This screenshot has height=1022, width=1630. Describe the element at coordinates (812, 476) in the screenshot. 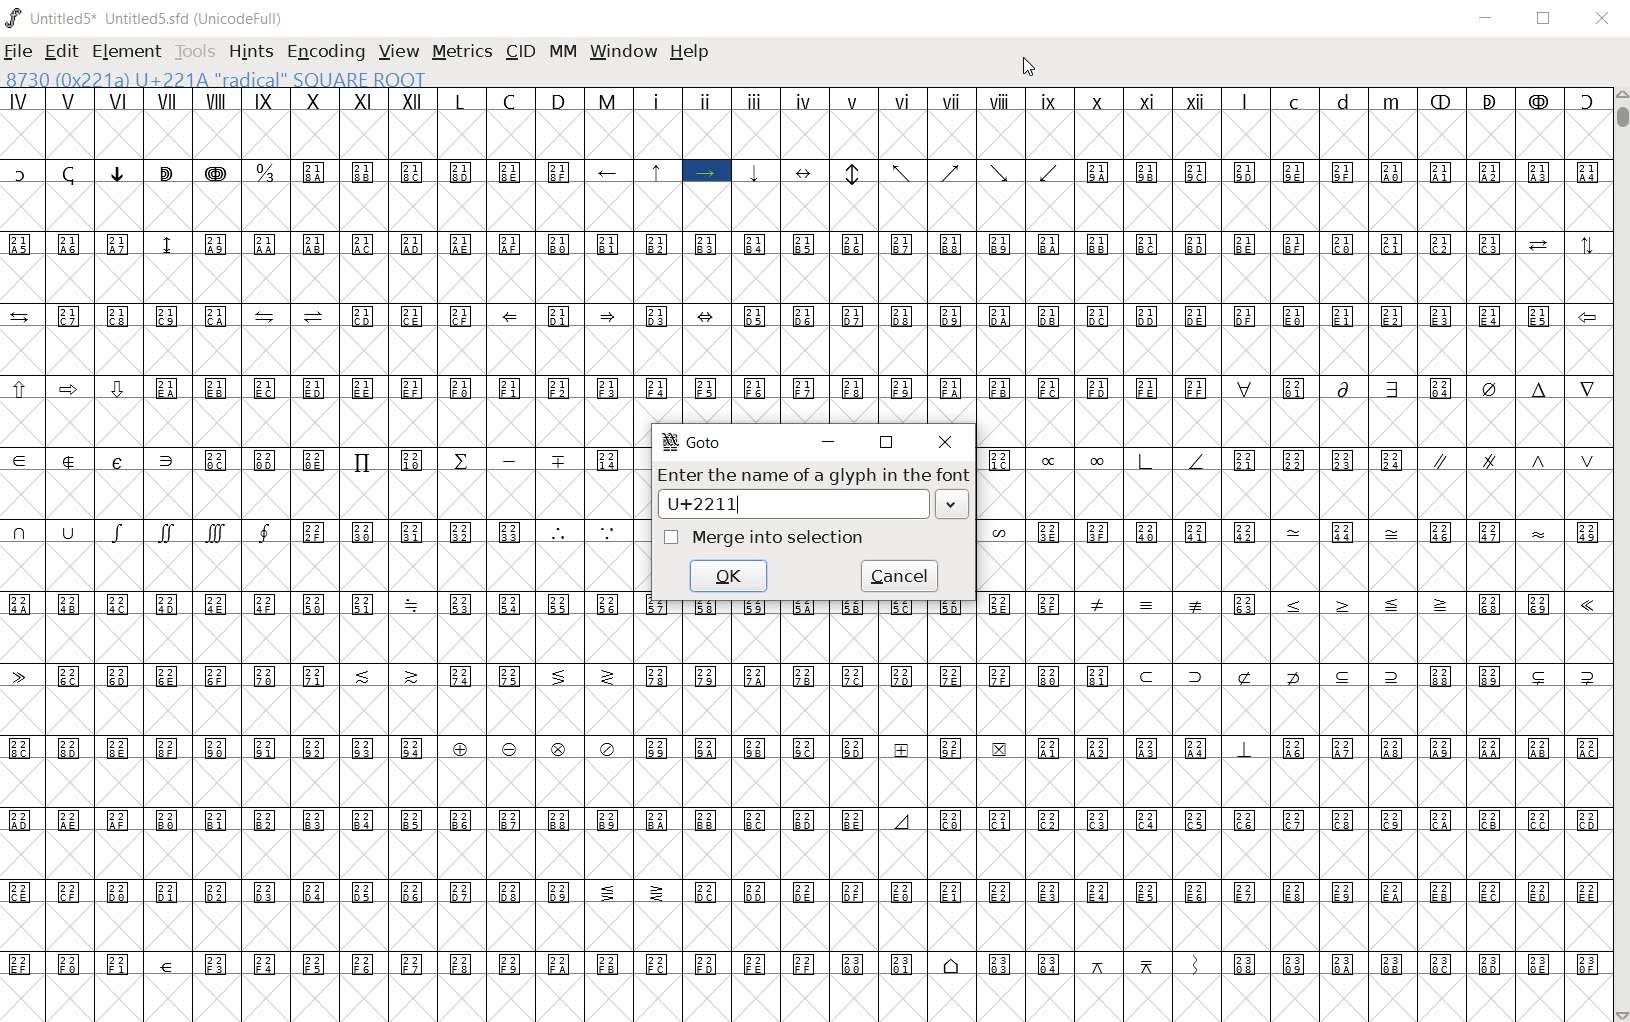

I see `Enter the name of a glyph in the font` at that location.